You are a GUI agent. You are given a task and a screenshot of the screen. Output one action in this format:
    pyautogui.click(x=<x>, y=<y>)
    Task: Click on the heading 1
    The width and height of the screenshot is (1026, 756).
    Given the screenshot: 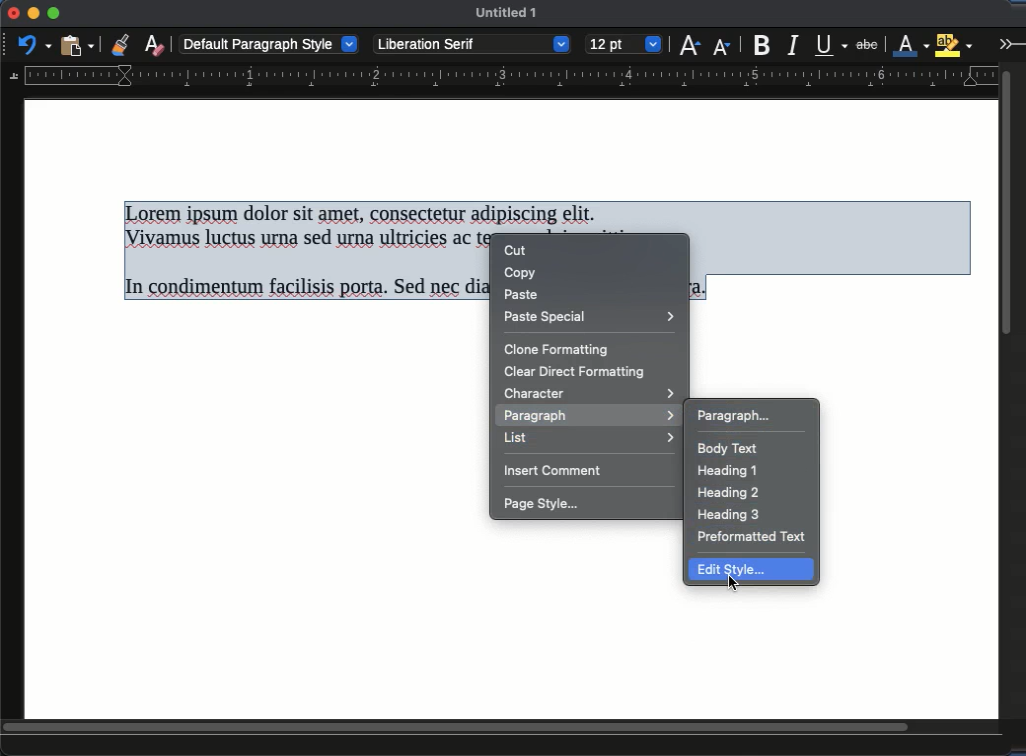 What is the action you would take?
    pyautogui.click(x=728, y=473)
    